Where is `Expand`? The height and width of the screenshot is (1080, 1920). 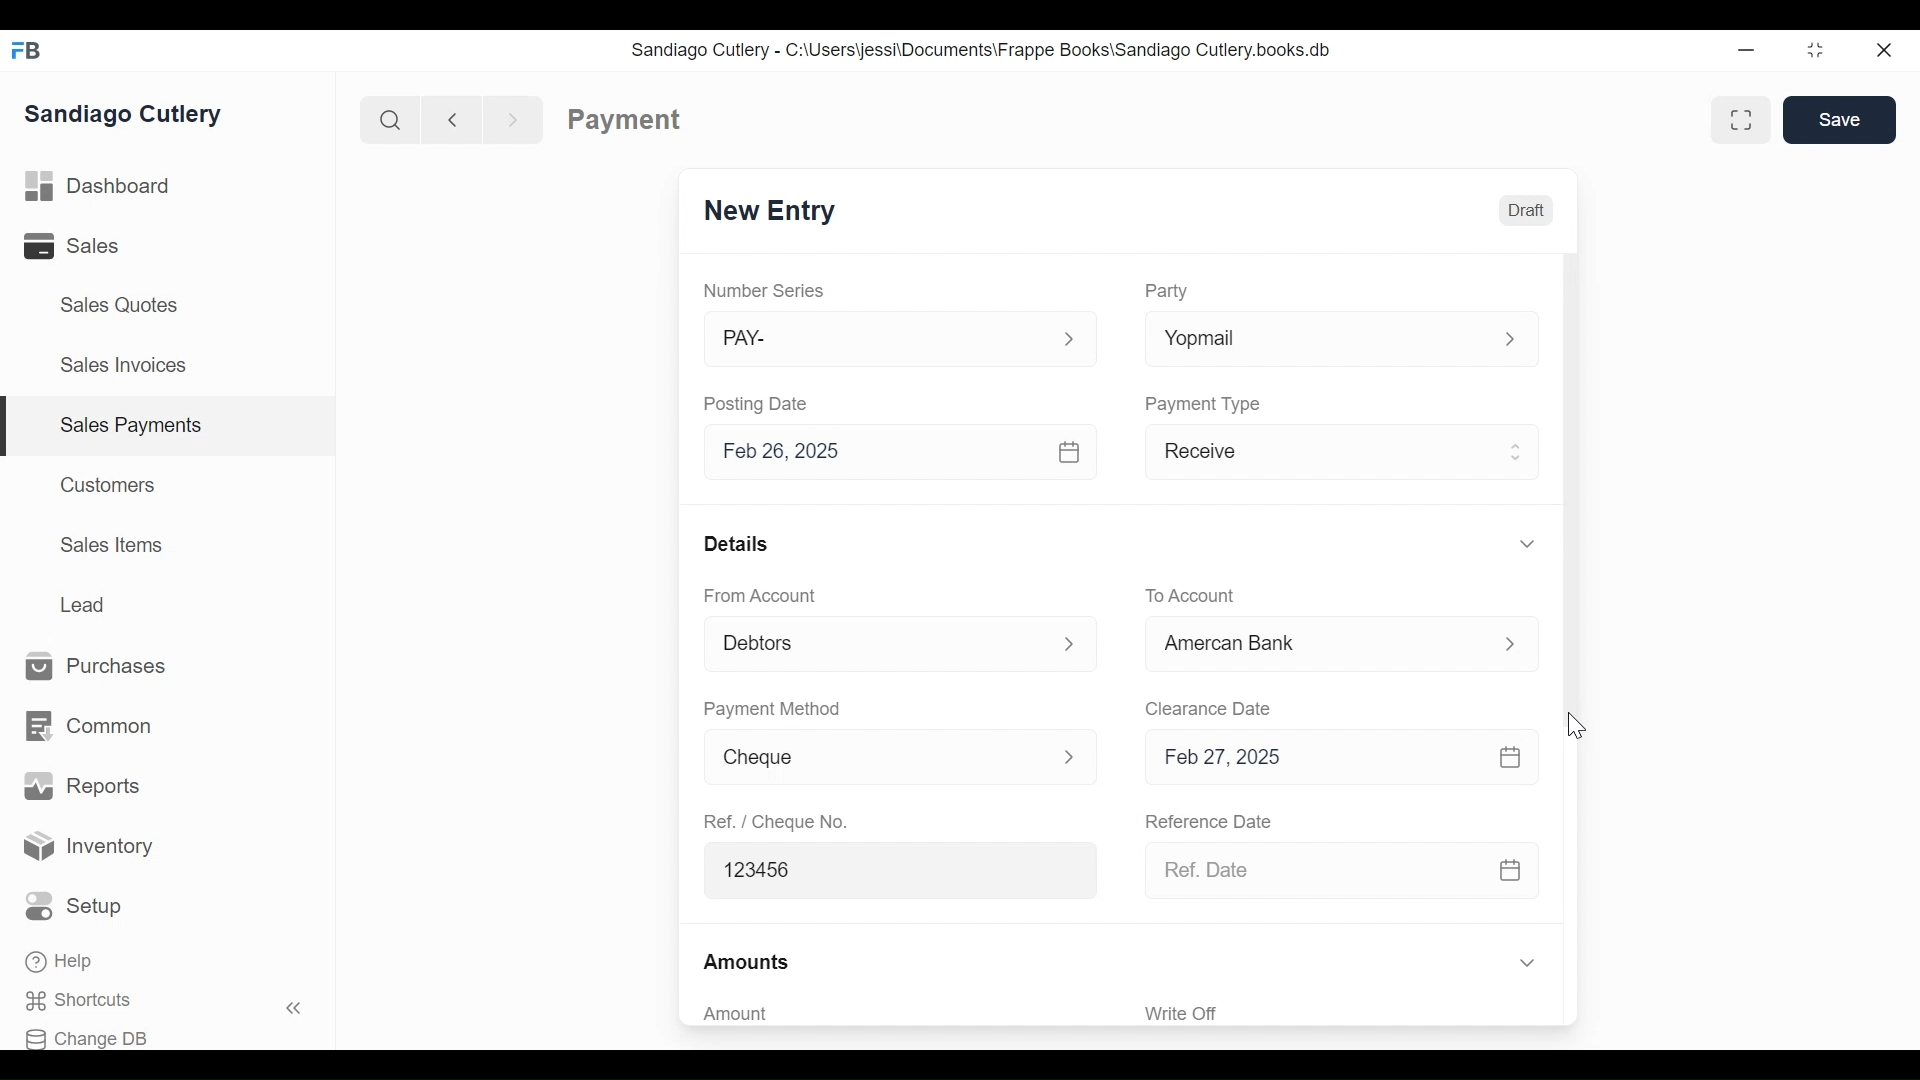 Expand is located at coordinates (1069, 755).